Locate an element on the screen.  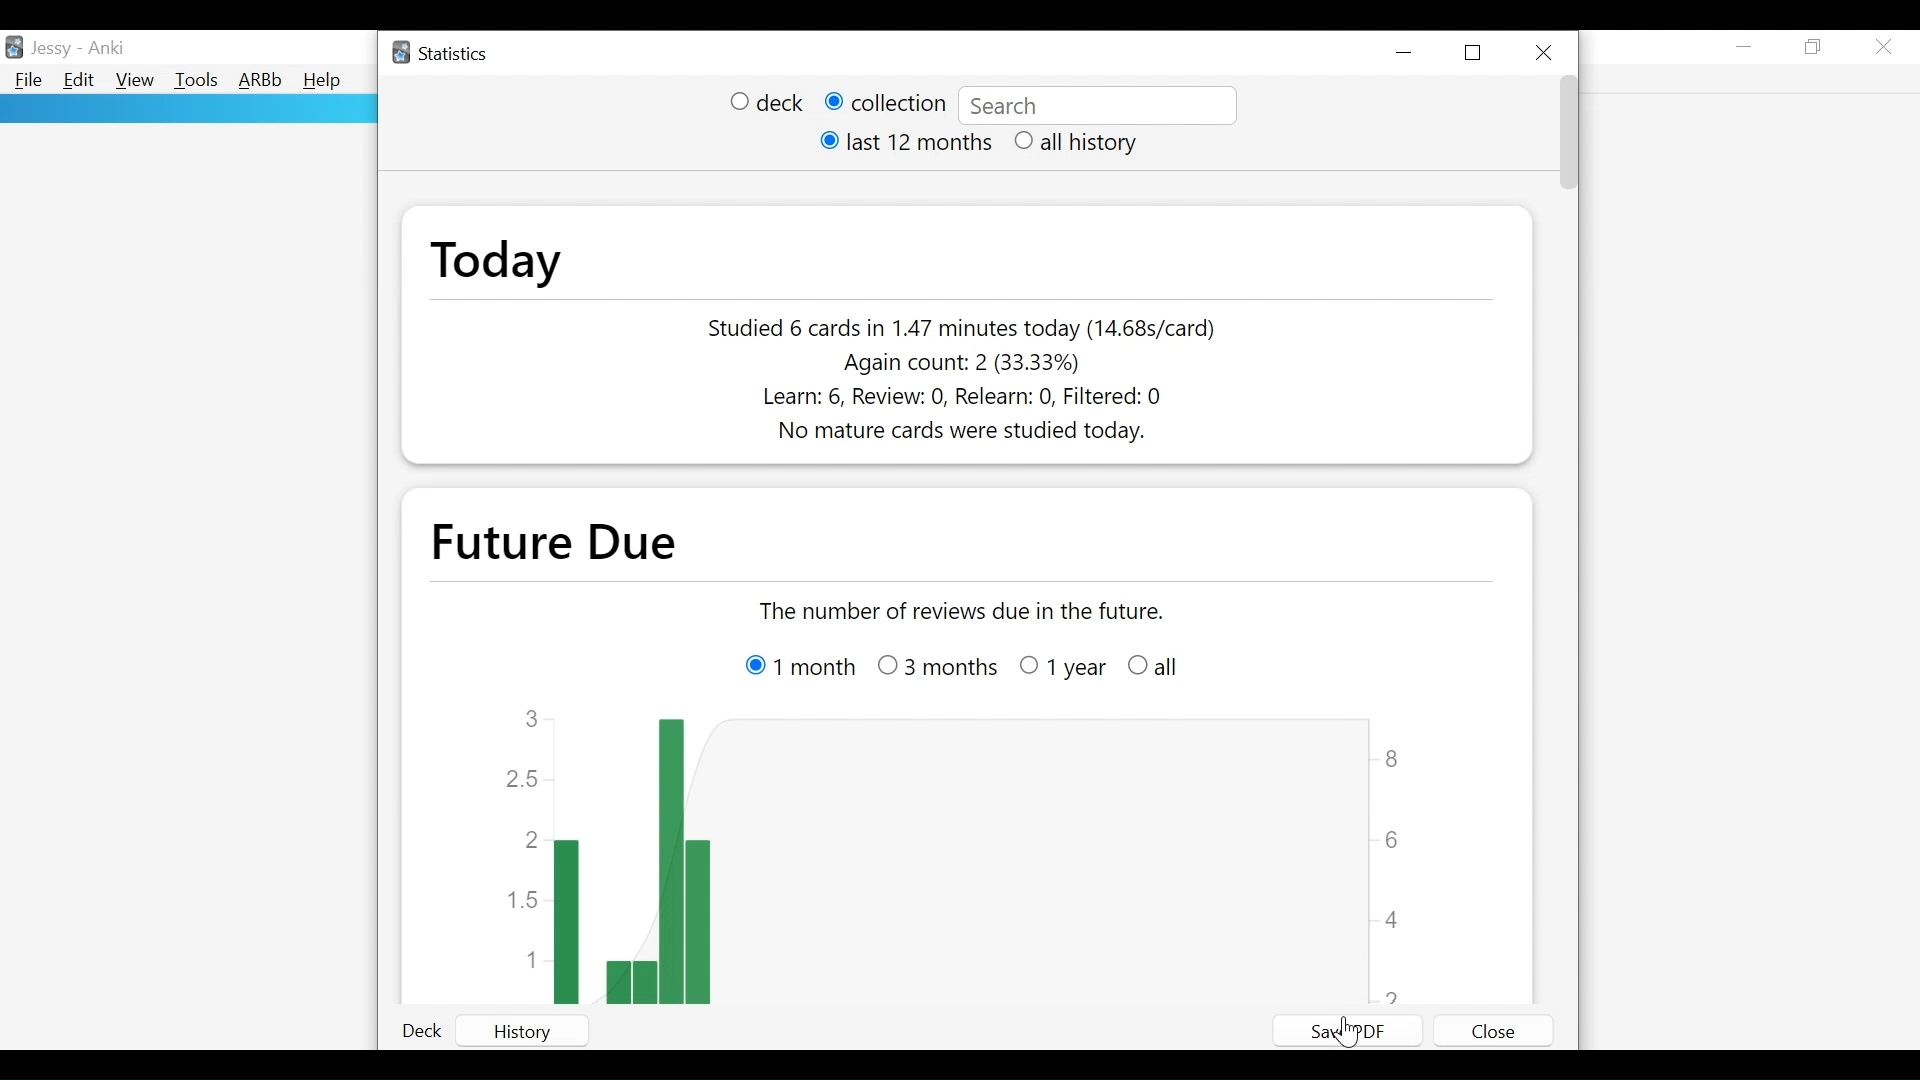
(un)select last 12 months is located at coordinates (903, 144).